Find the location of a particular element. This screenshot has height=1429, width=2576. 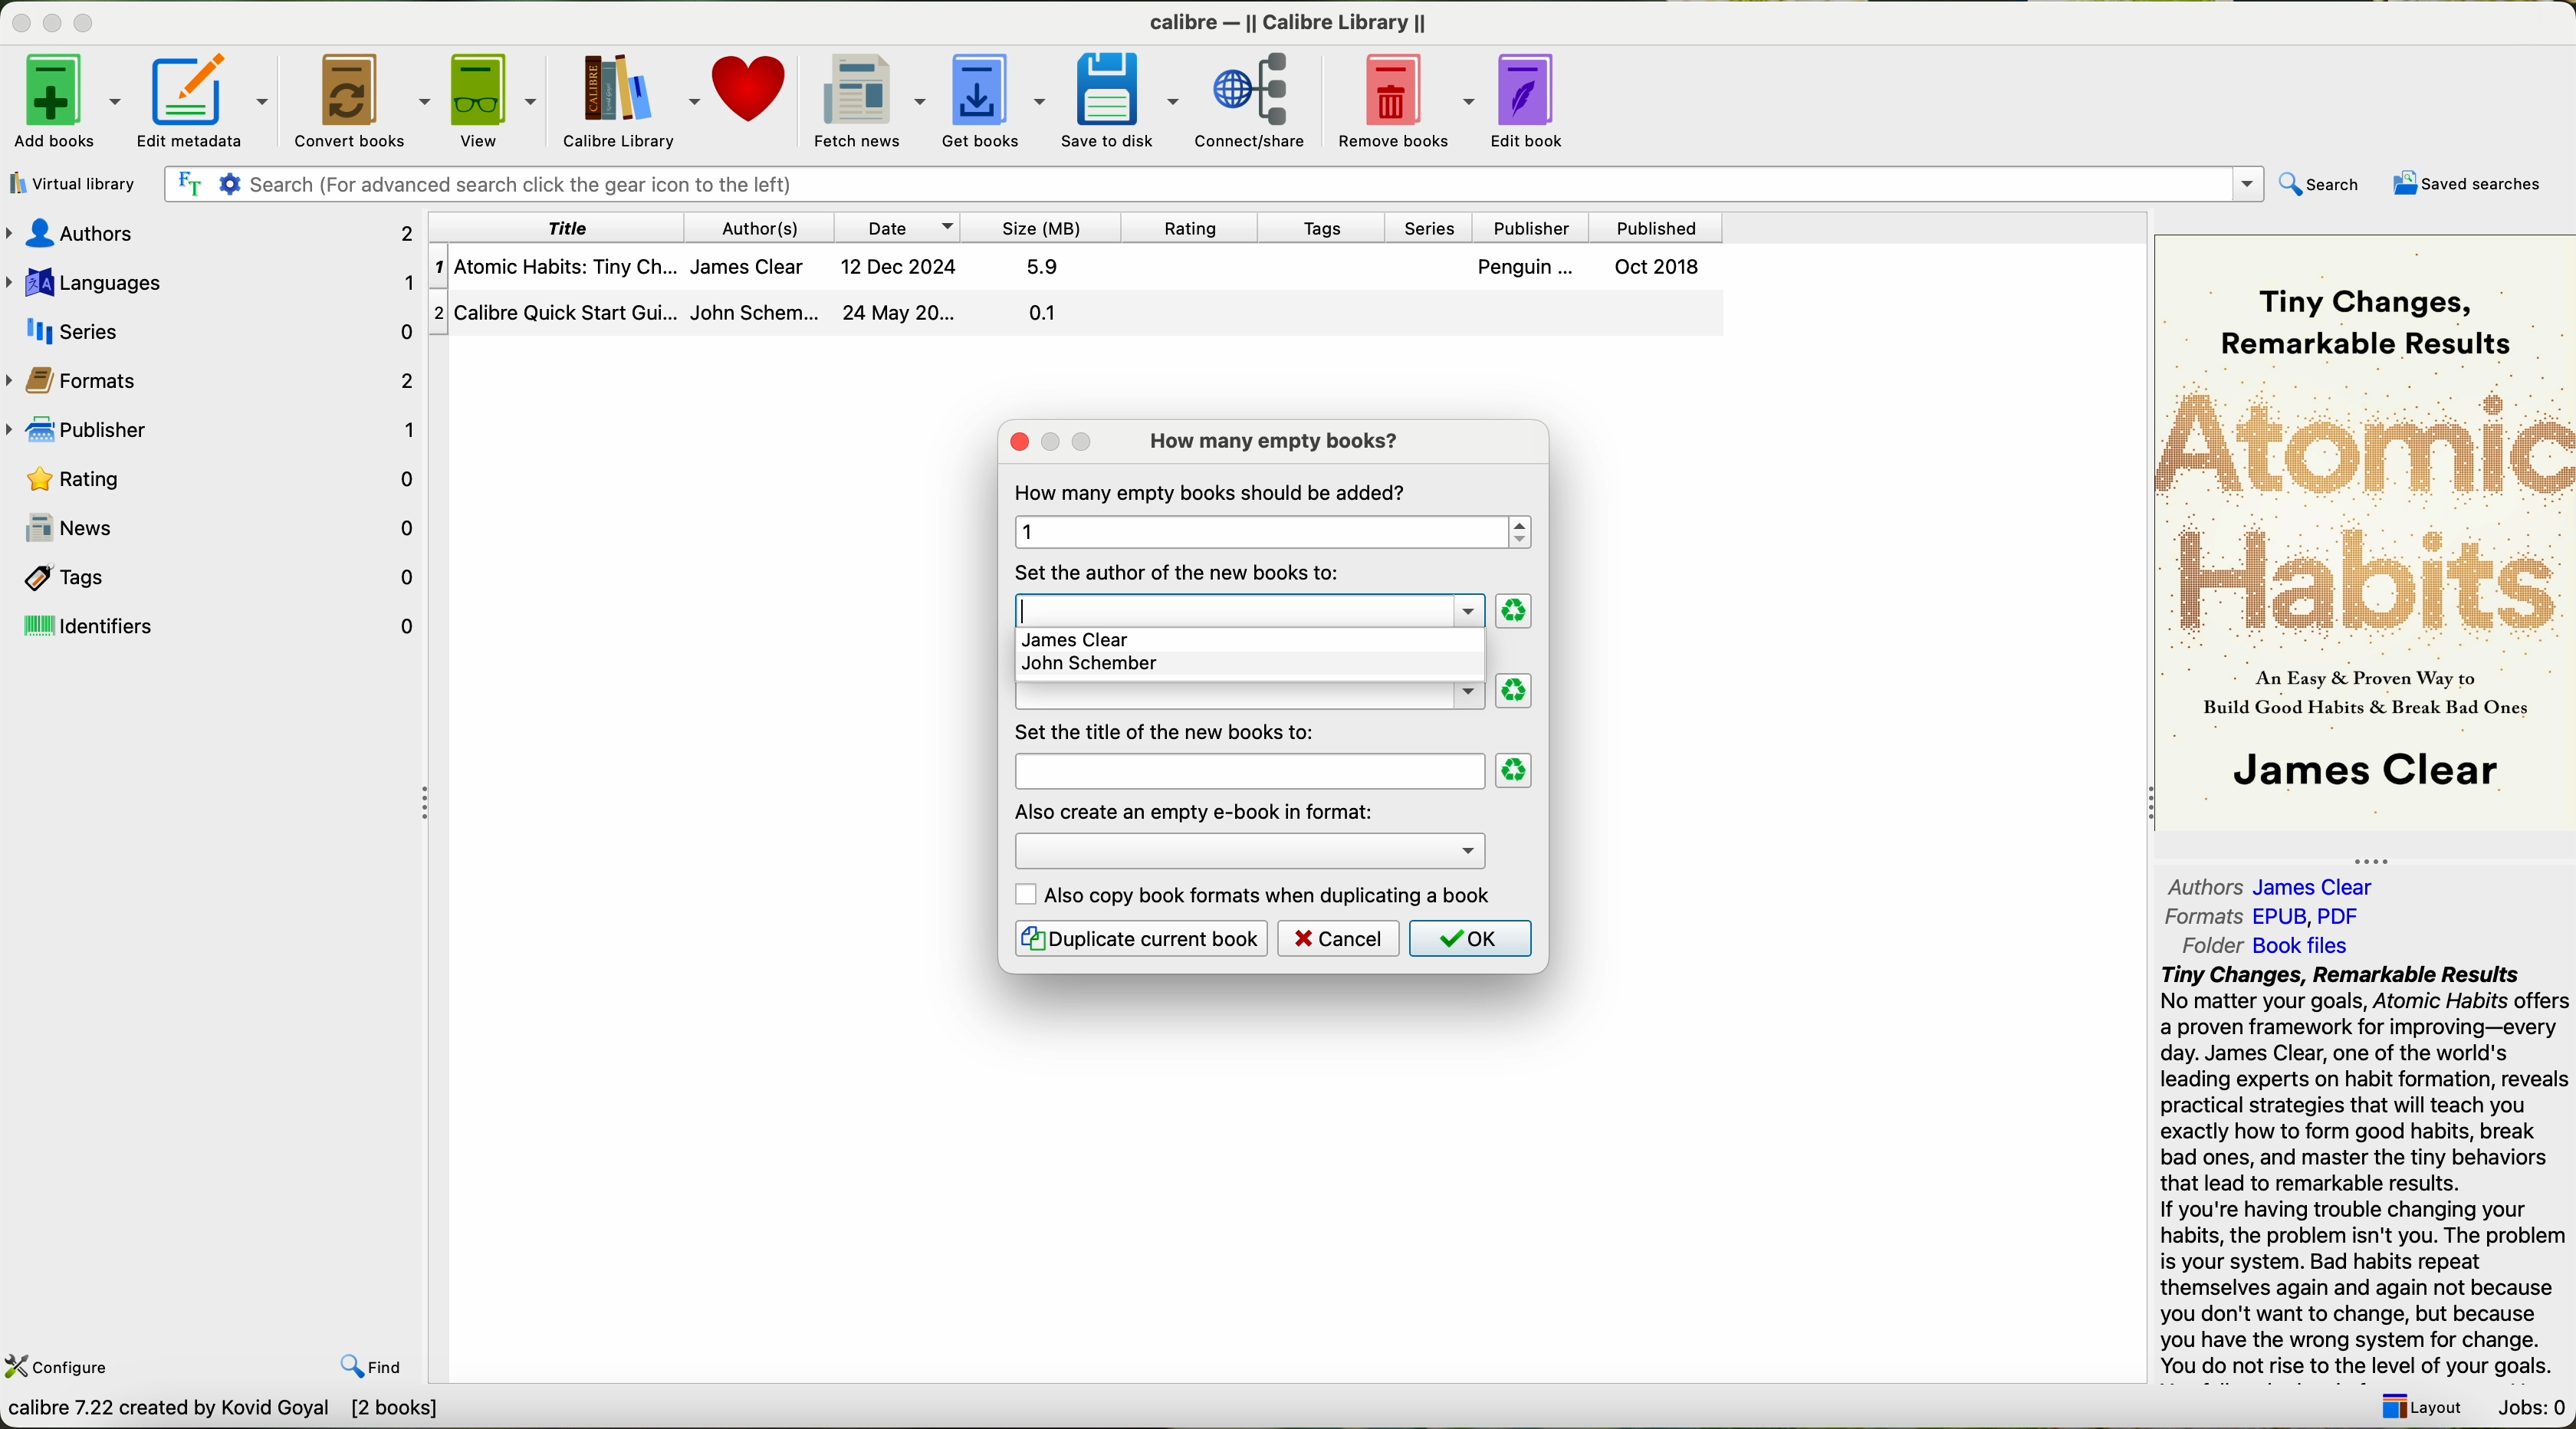

title is located at coordinates (562, 226).